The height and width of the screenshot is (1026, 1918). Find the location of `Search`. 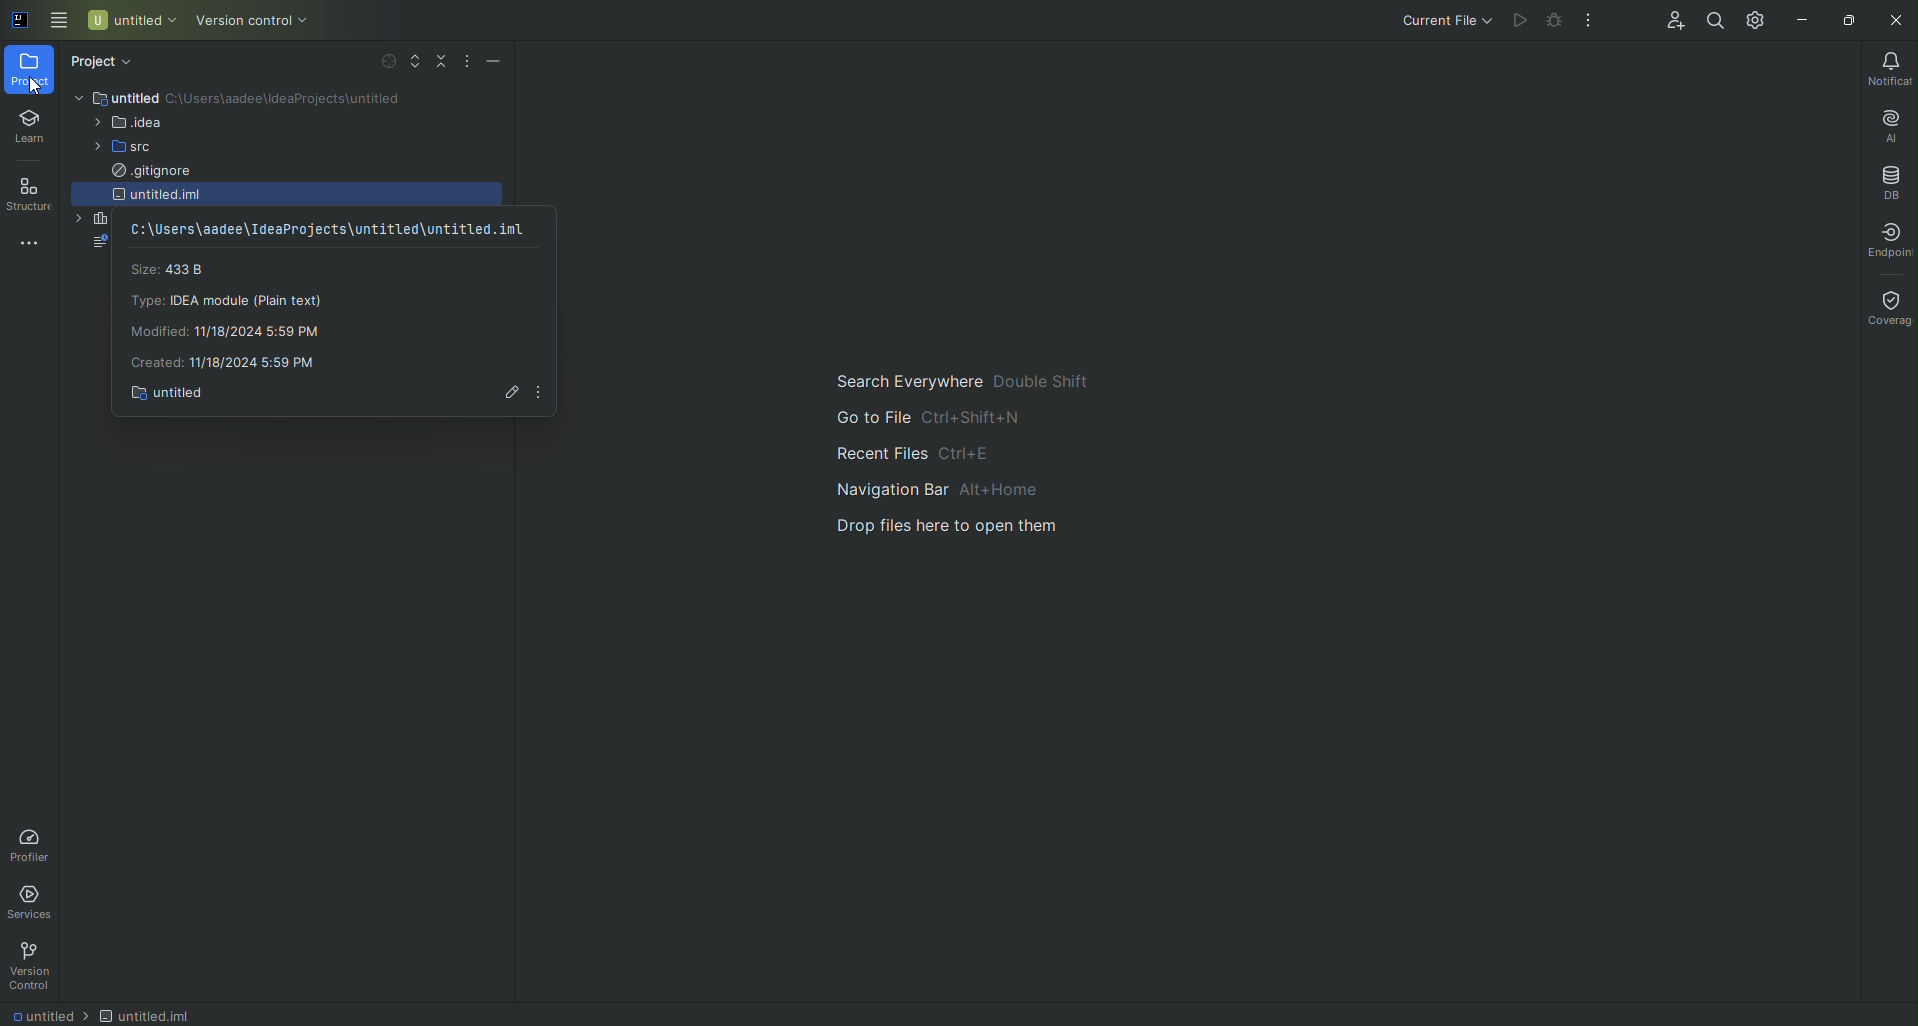

Search is located at coordinates (1713, 22).